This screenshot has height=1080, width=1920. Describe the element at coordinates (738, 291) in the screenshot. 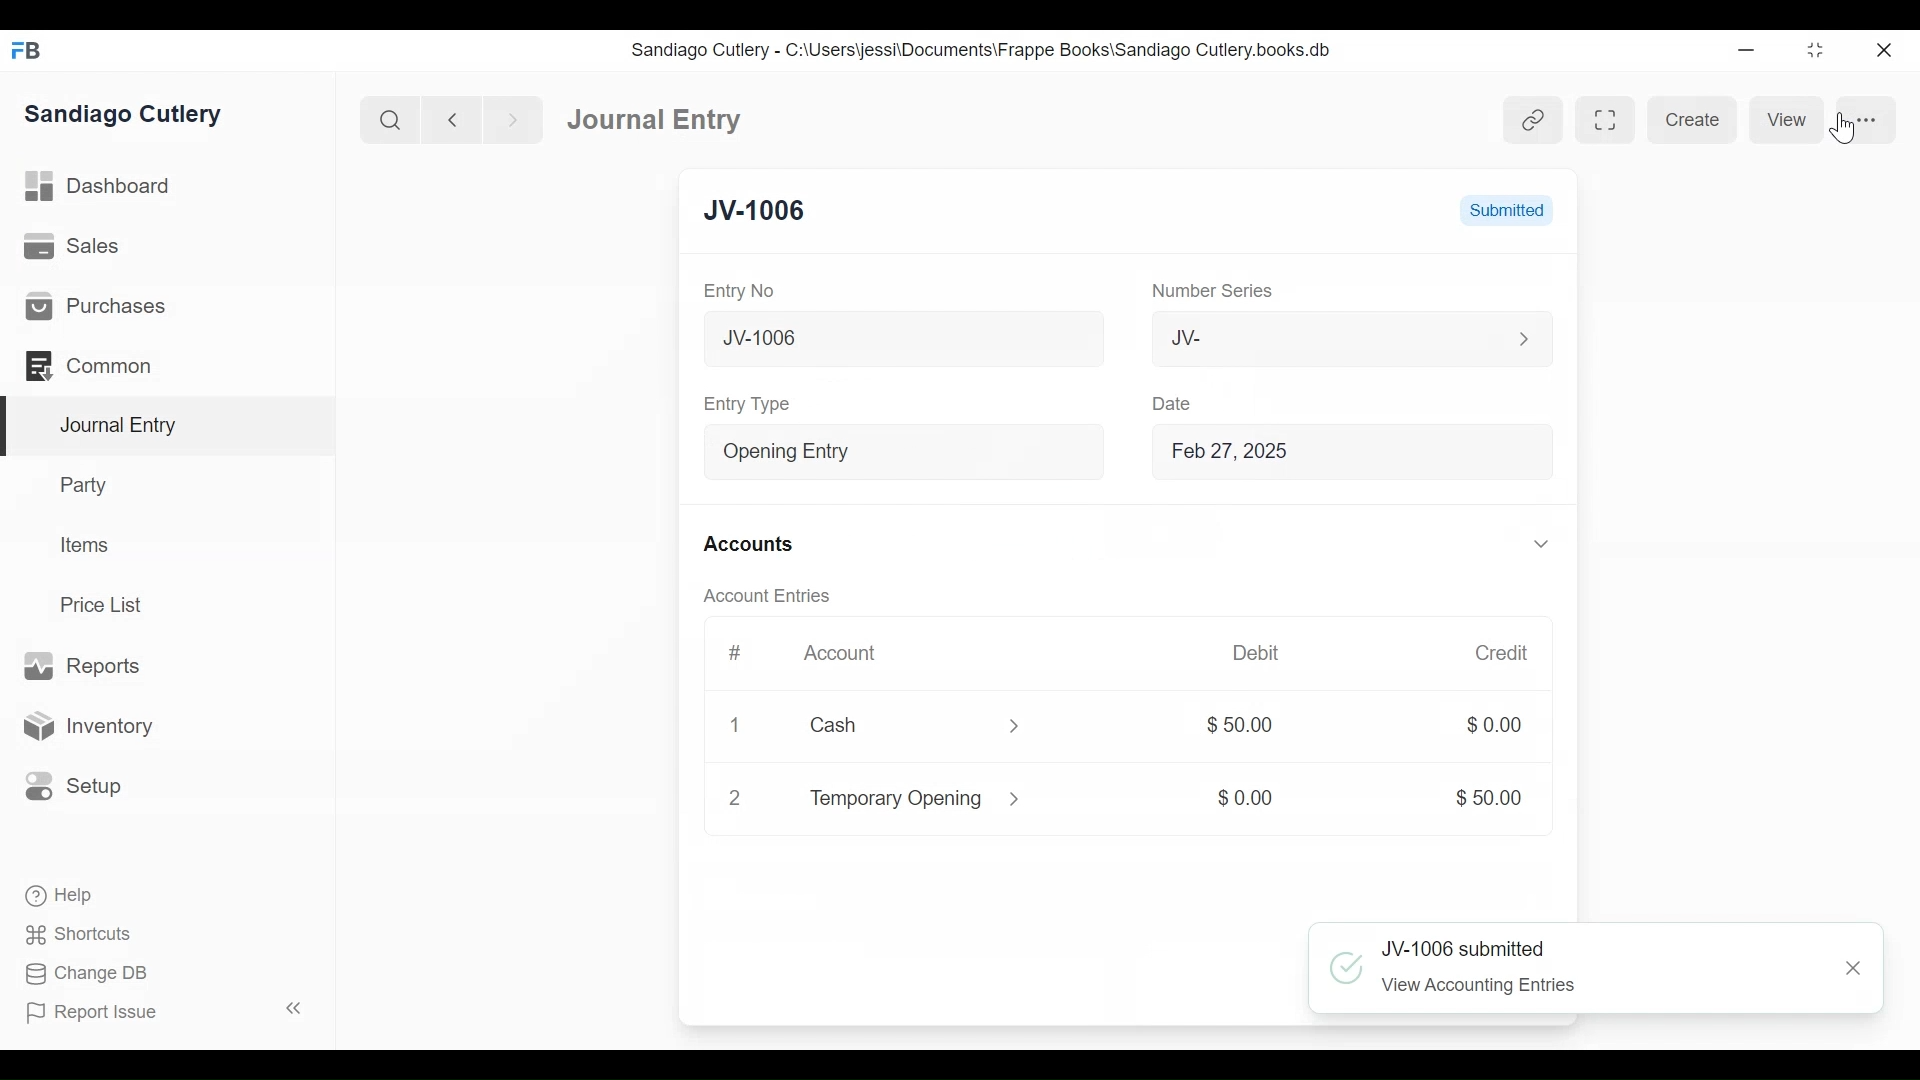

I see `Entry No` at that location.